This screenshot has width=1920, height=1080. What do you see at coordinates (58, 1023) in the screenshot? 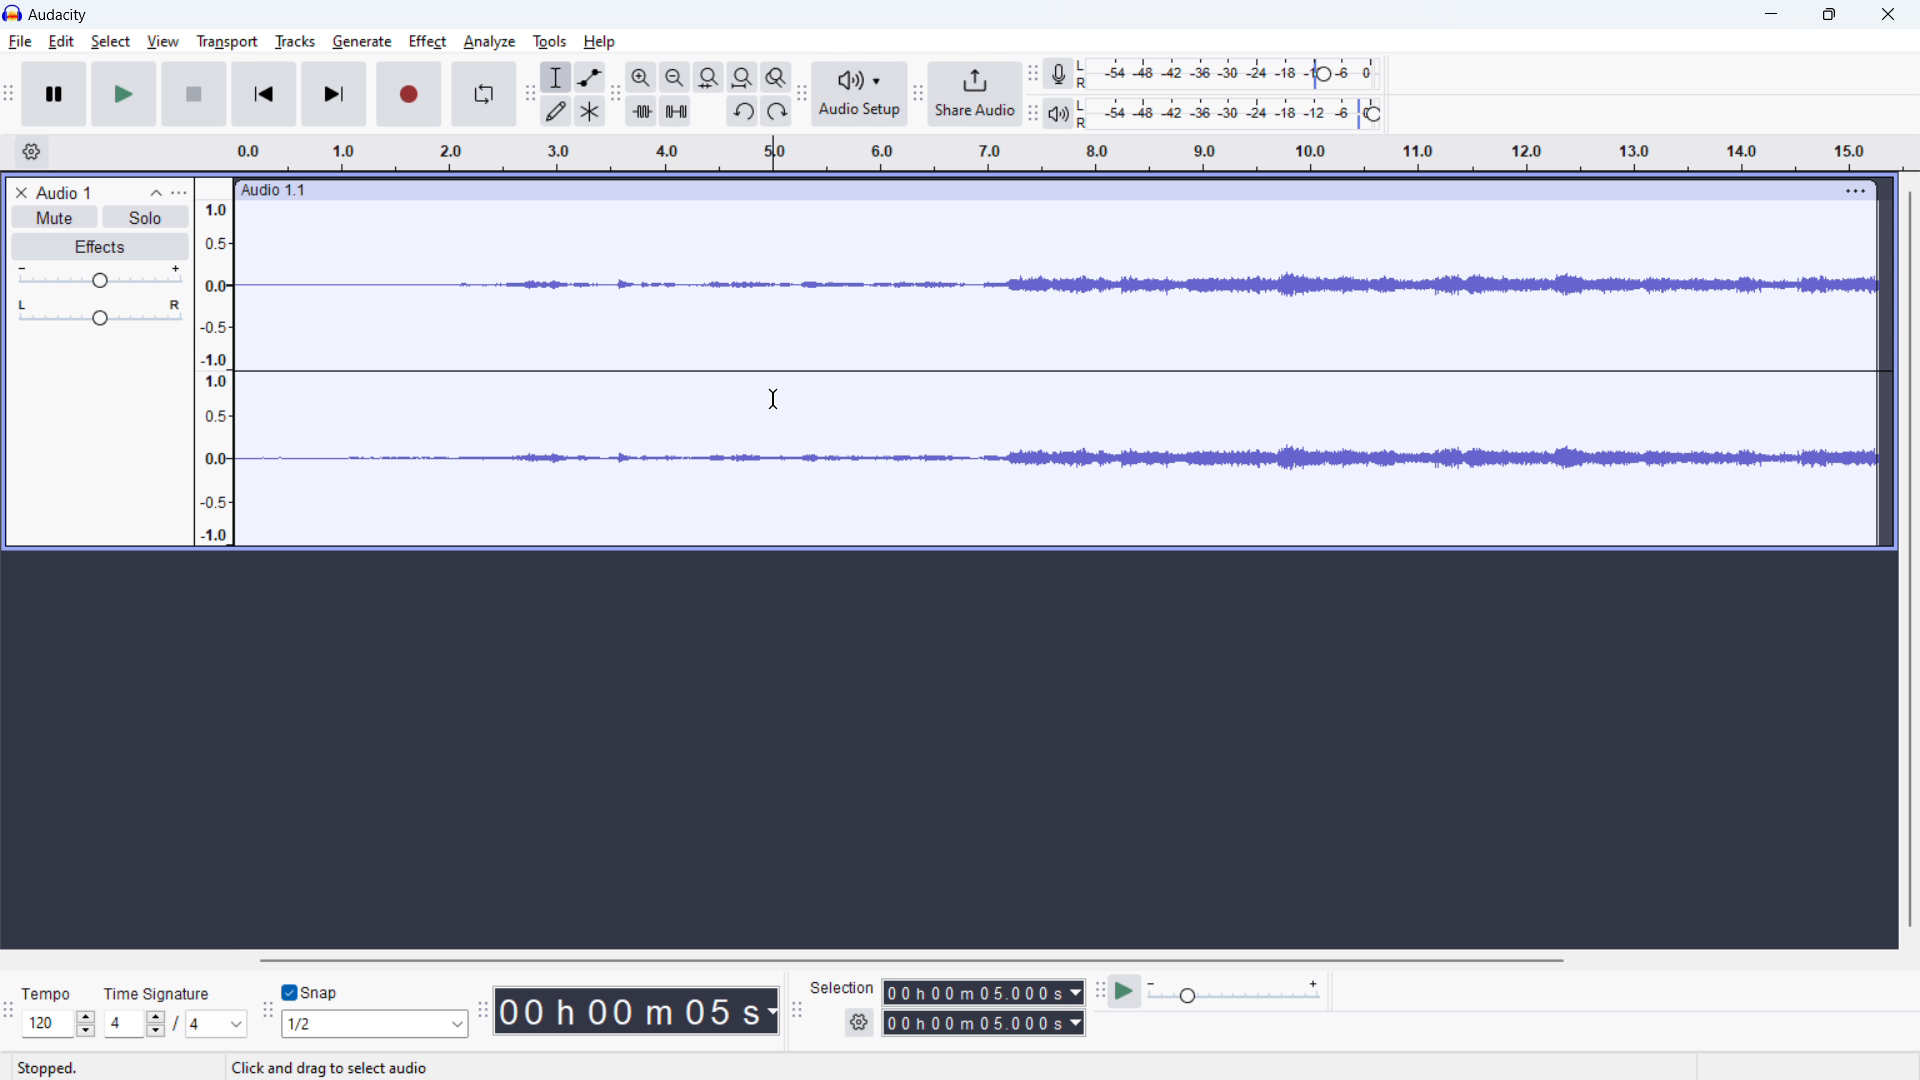
I see `select tempo` at bounding box center [58, 1023].